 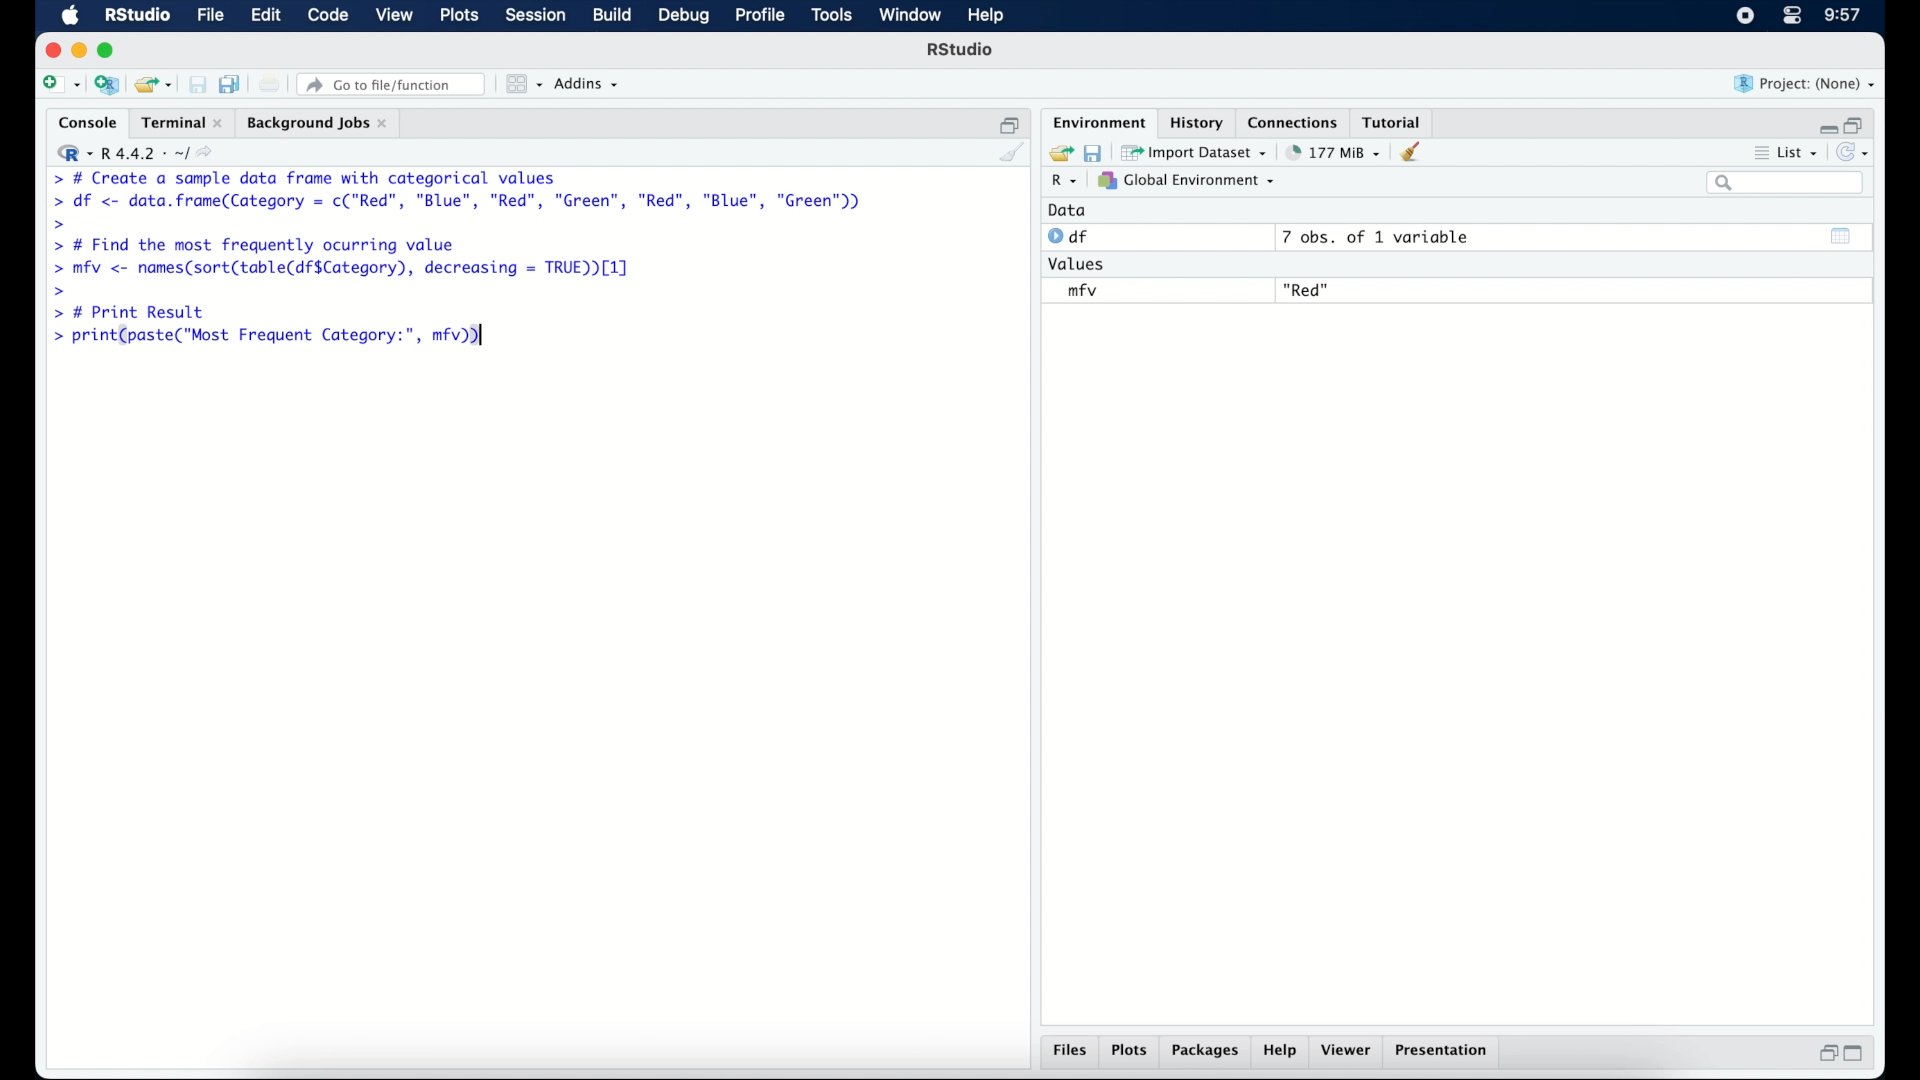 I want to click on R 4.4.2, so click(x=134, y=150).